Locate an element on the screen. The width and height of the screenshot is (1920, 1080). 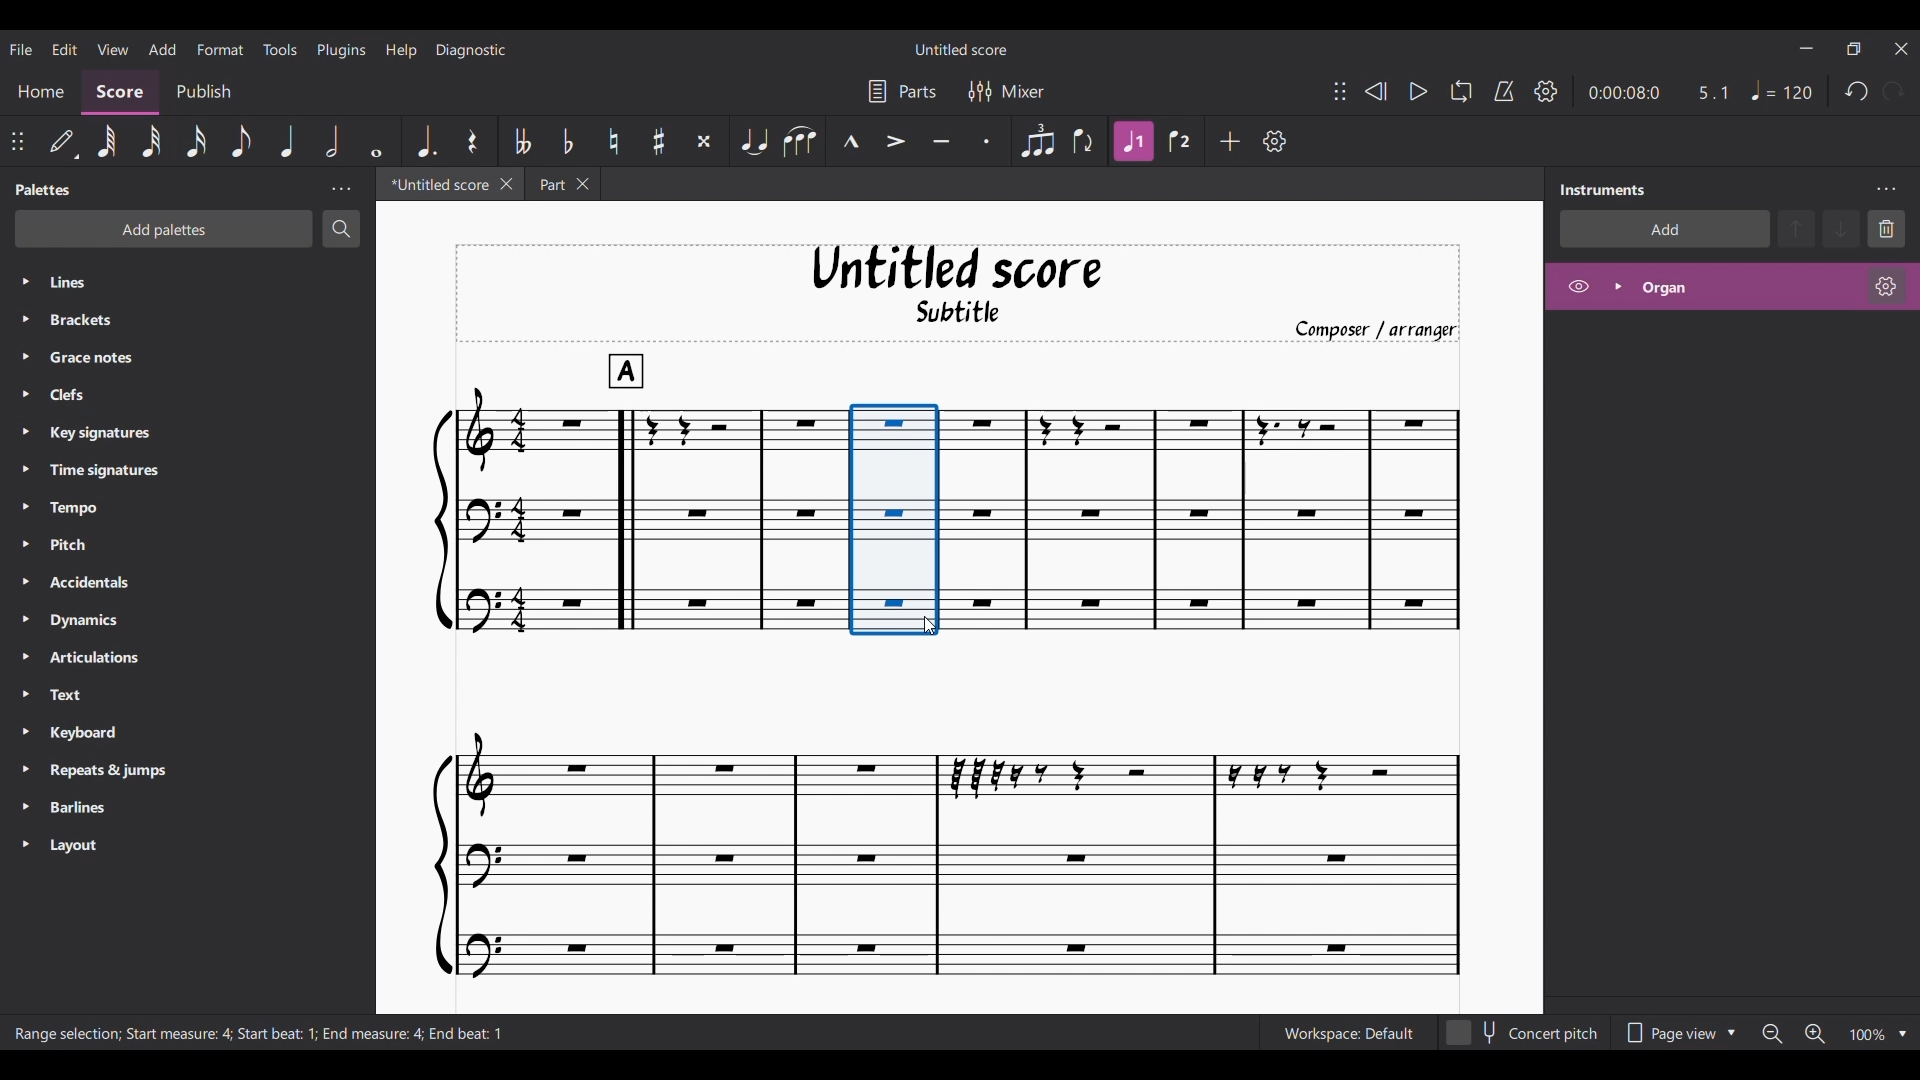
Tie is located at coordinates (754, 142).